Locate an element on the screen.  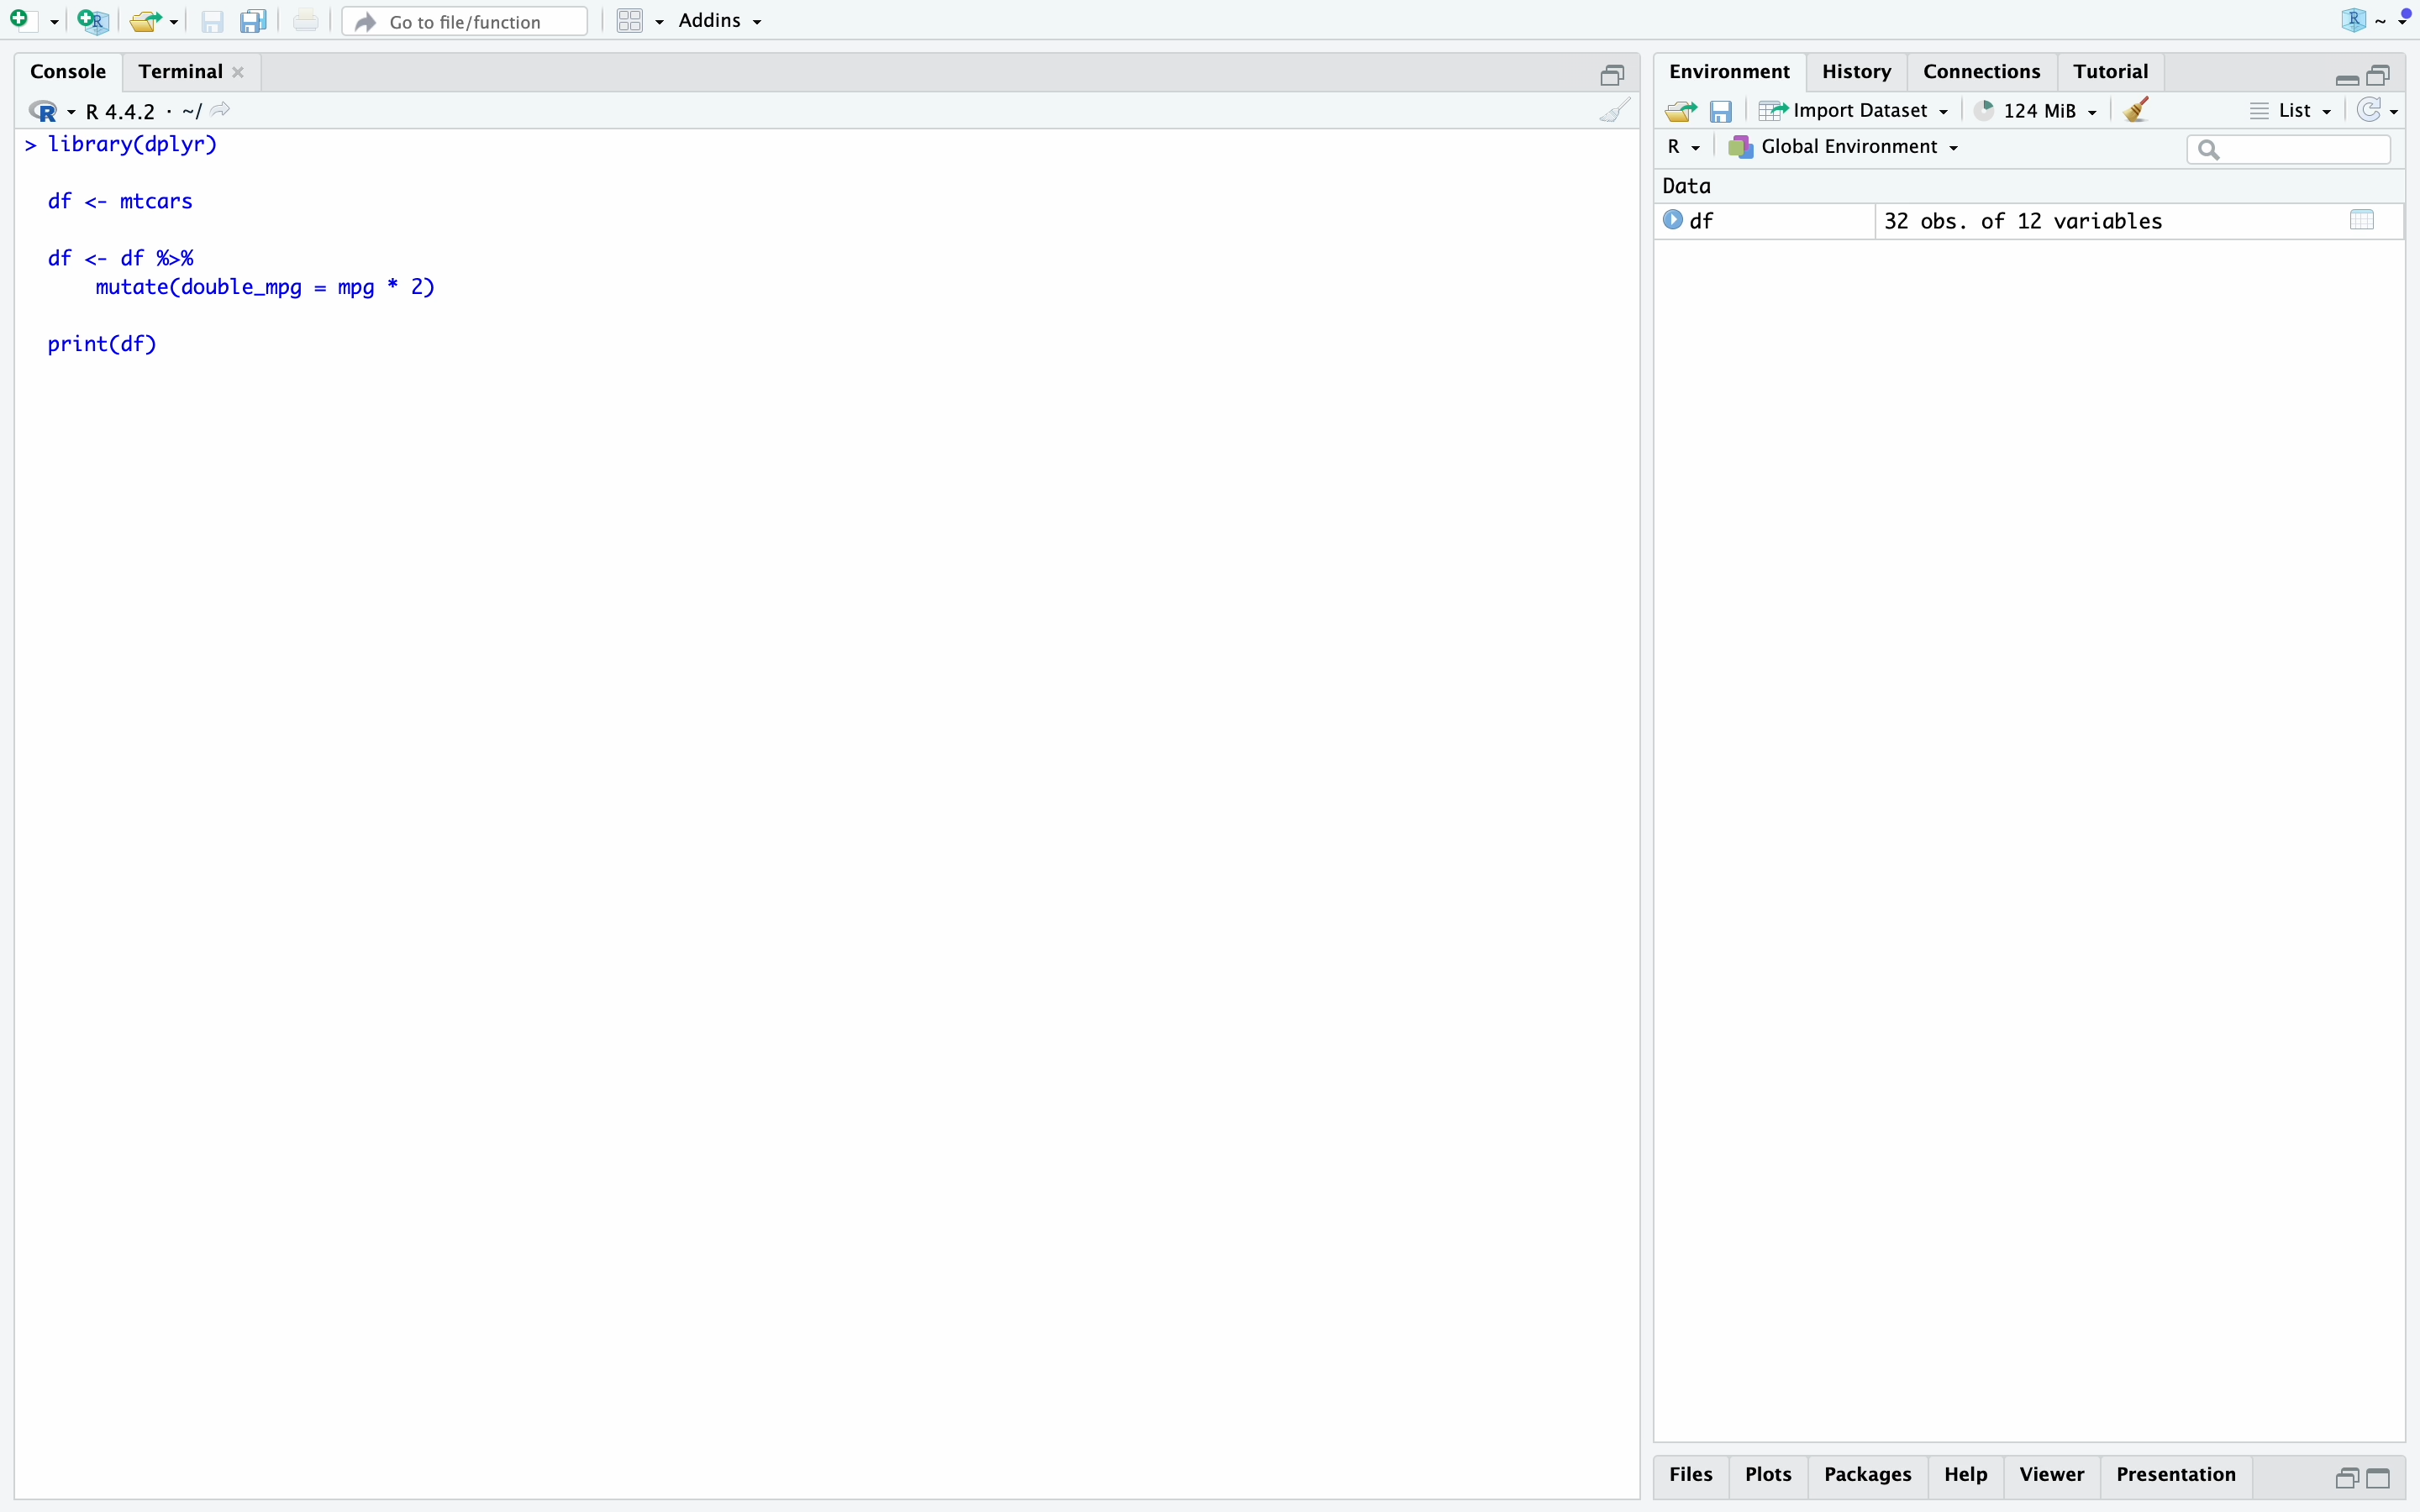
Sync is located at coordinates (2378, 110).